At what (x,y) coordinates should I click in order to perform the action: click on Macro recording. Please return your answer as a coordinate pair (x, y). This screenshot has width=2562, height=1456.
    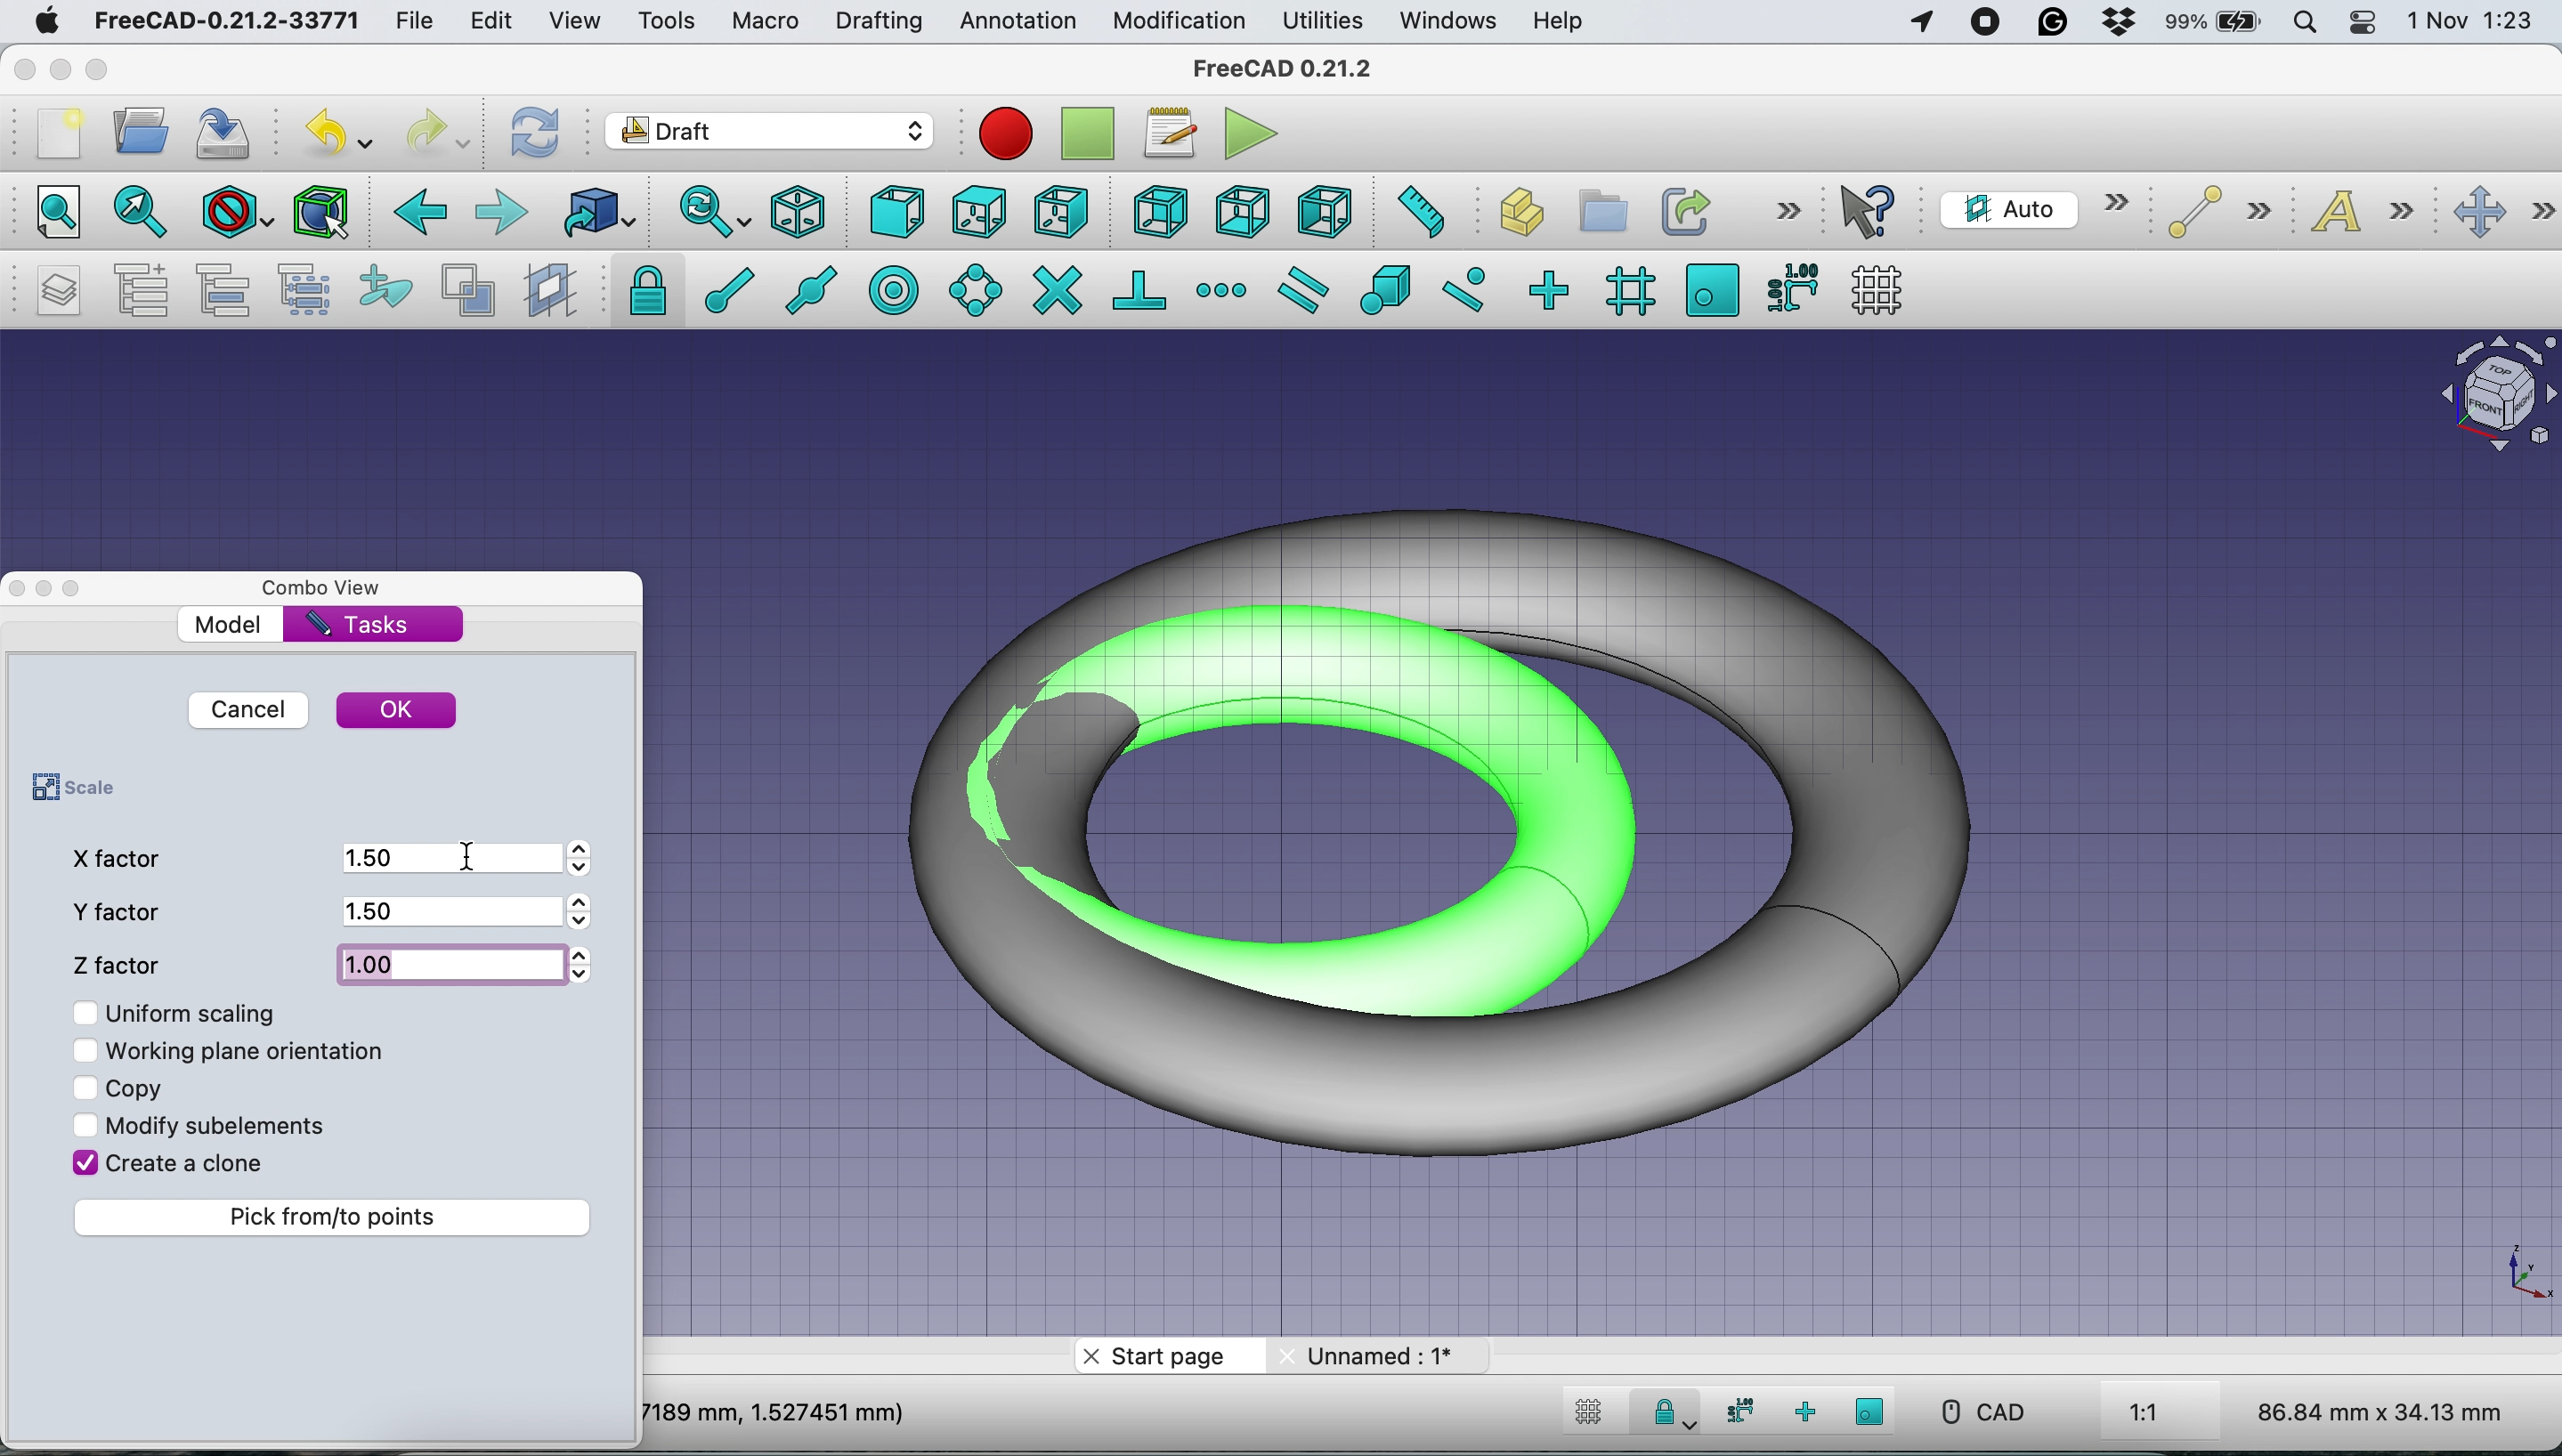
    Looking at the image, I should click on (1005, 134).